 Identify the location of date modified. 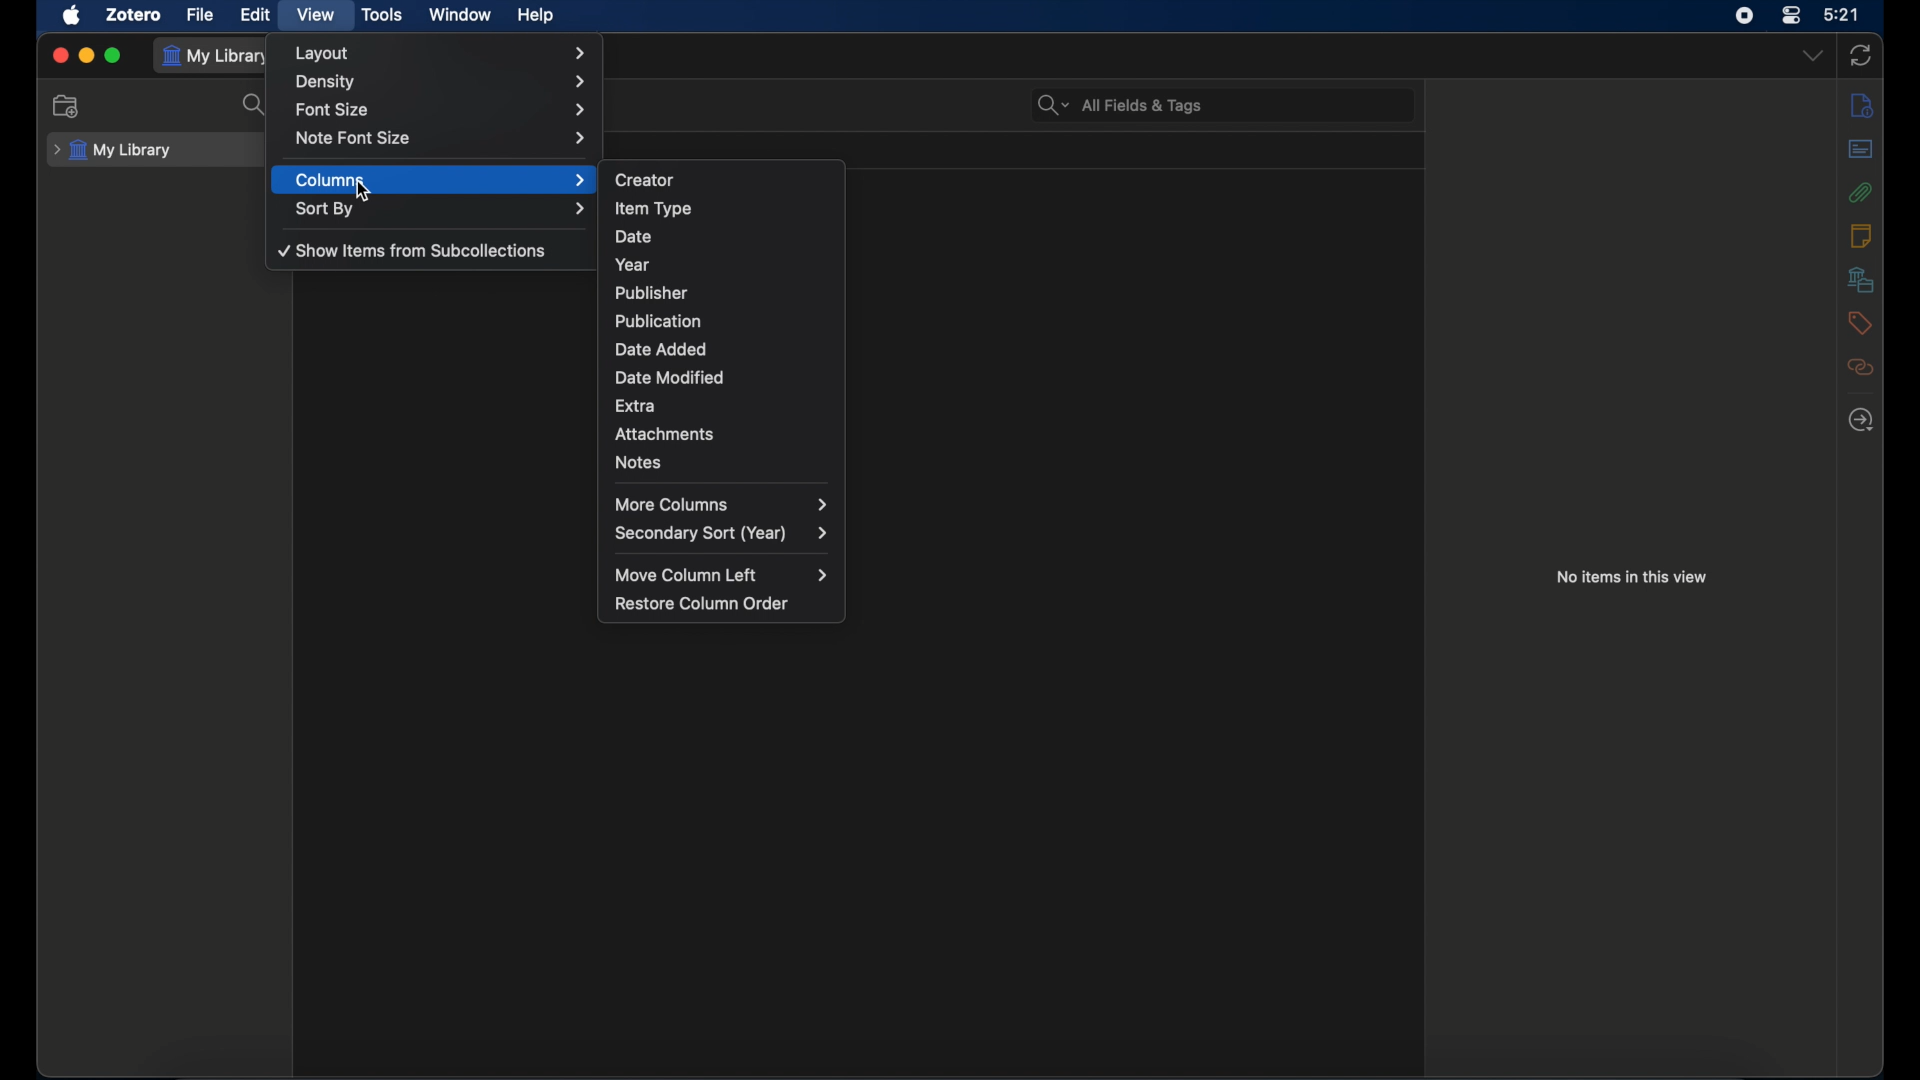
(725, 374).